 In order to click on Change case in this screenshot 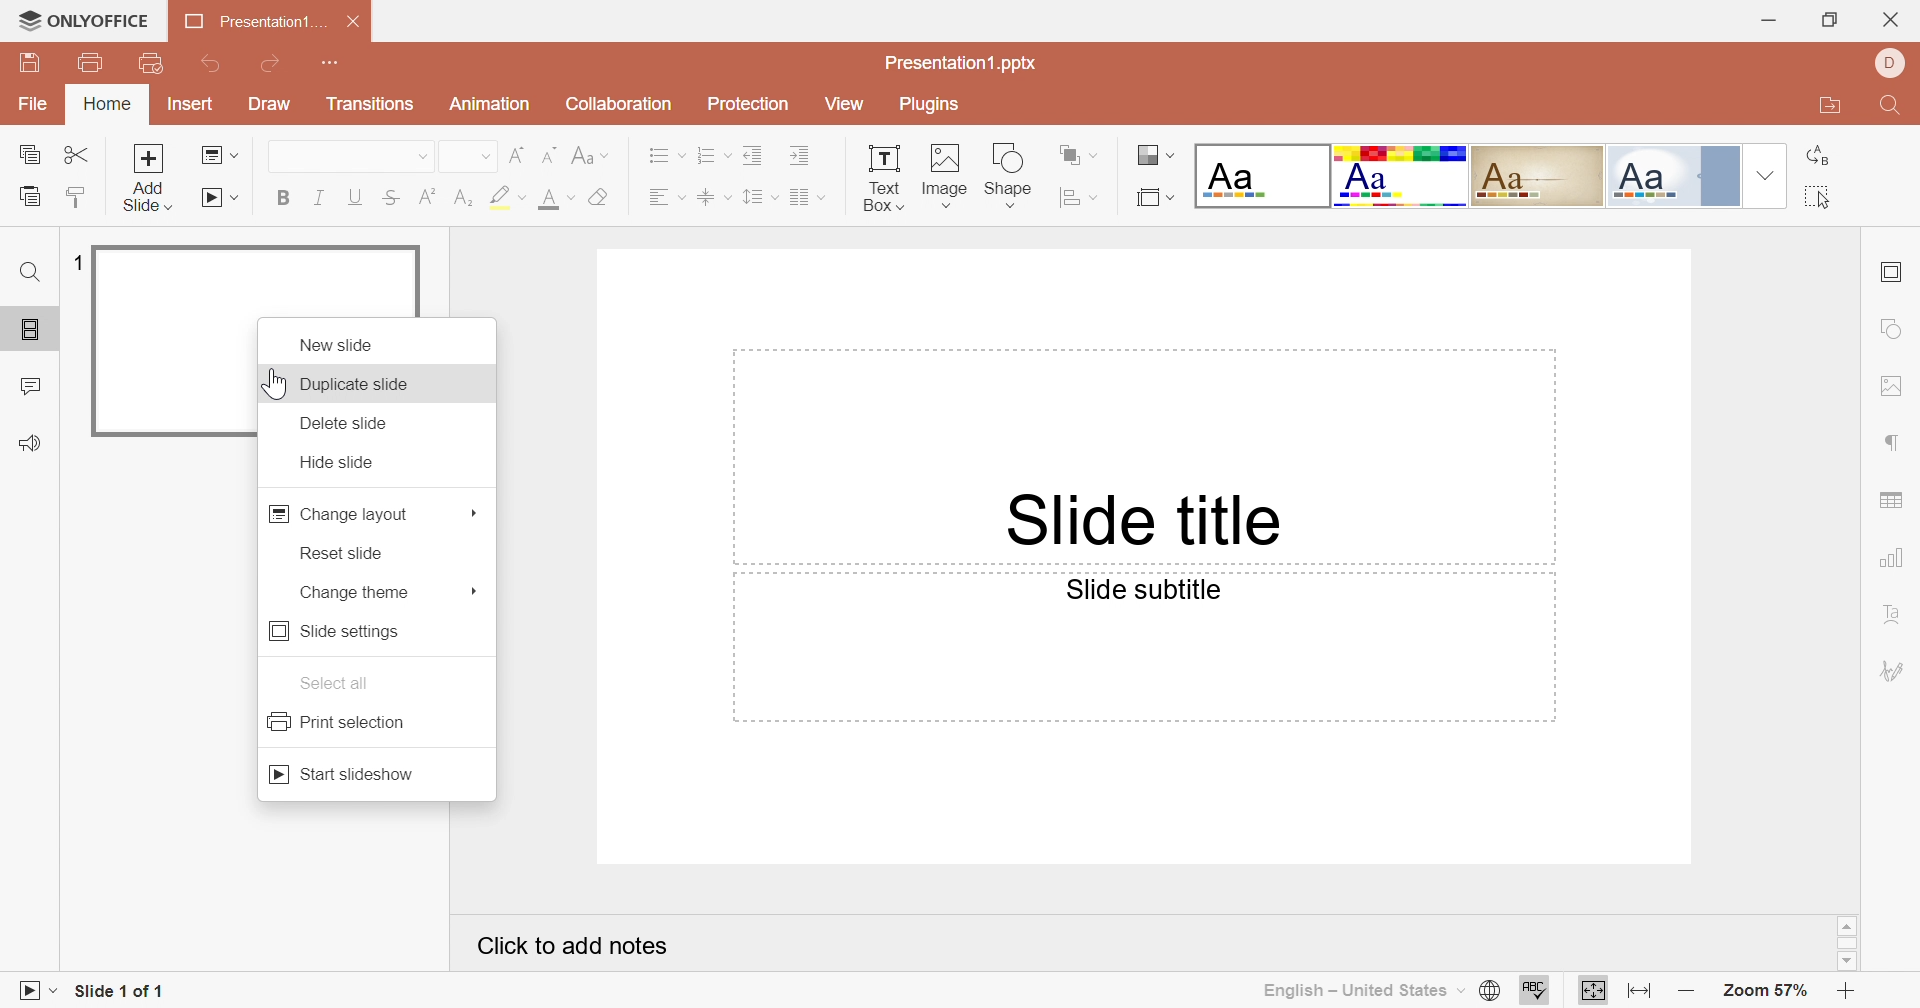, I will do `click(592, 152)`.